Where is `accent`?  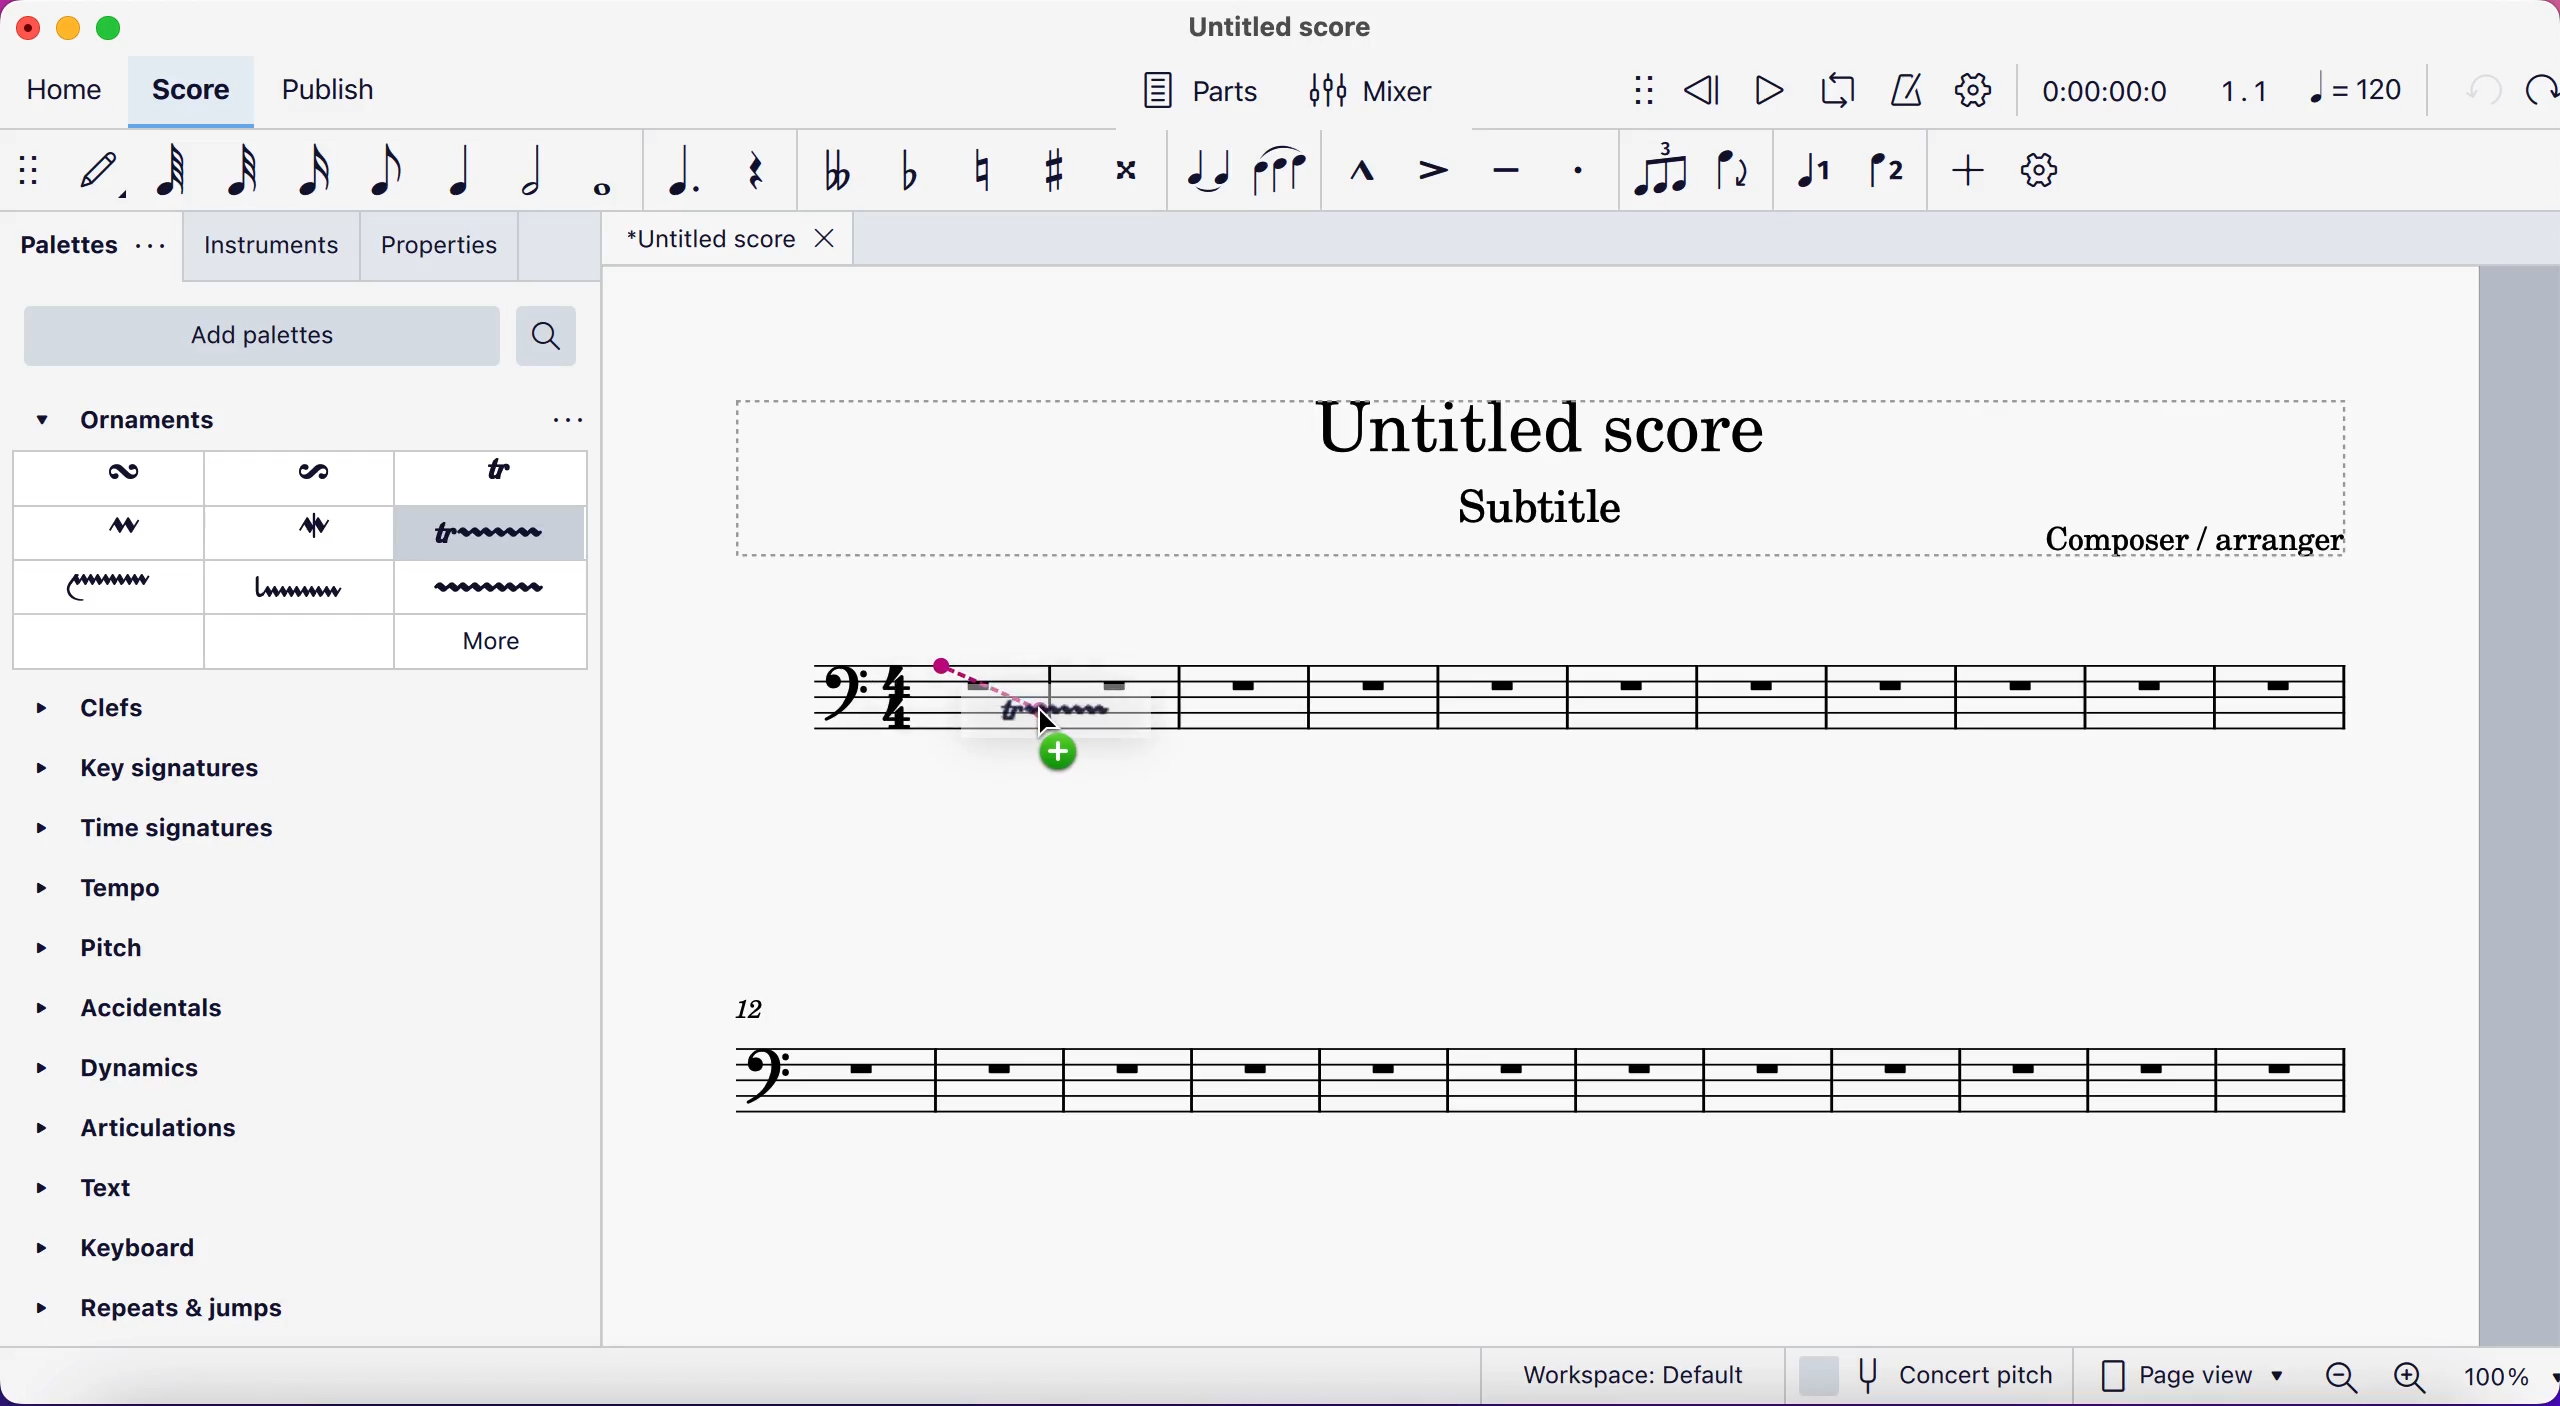
accent is located at coordinates (1432, 170).